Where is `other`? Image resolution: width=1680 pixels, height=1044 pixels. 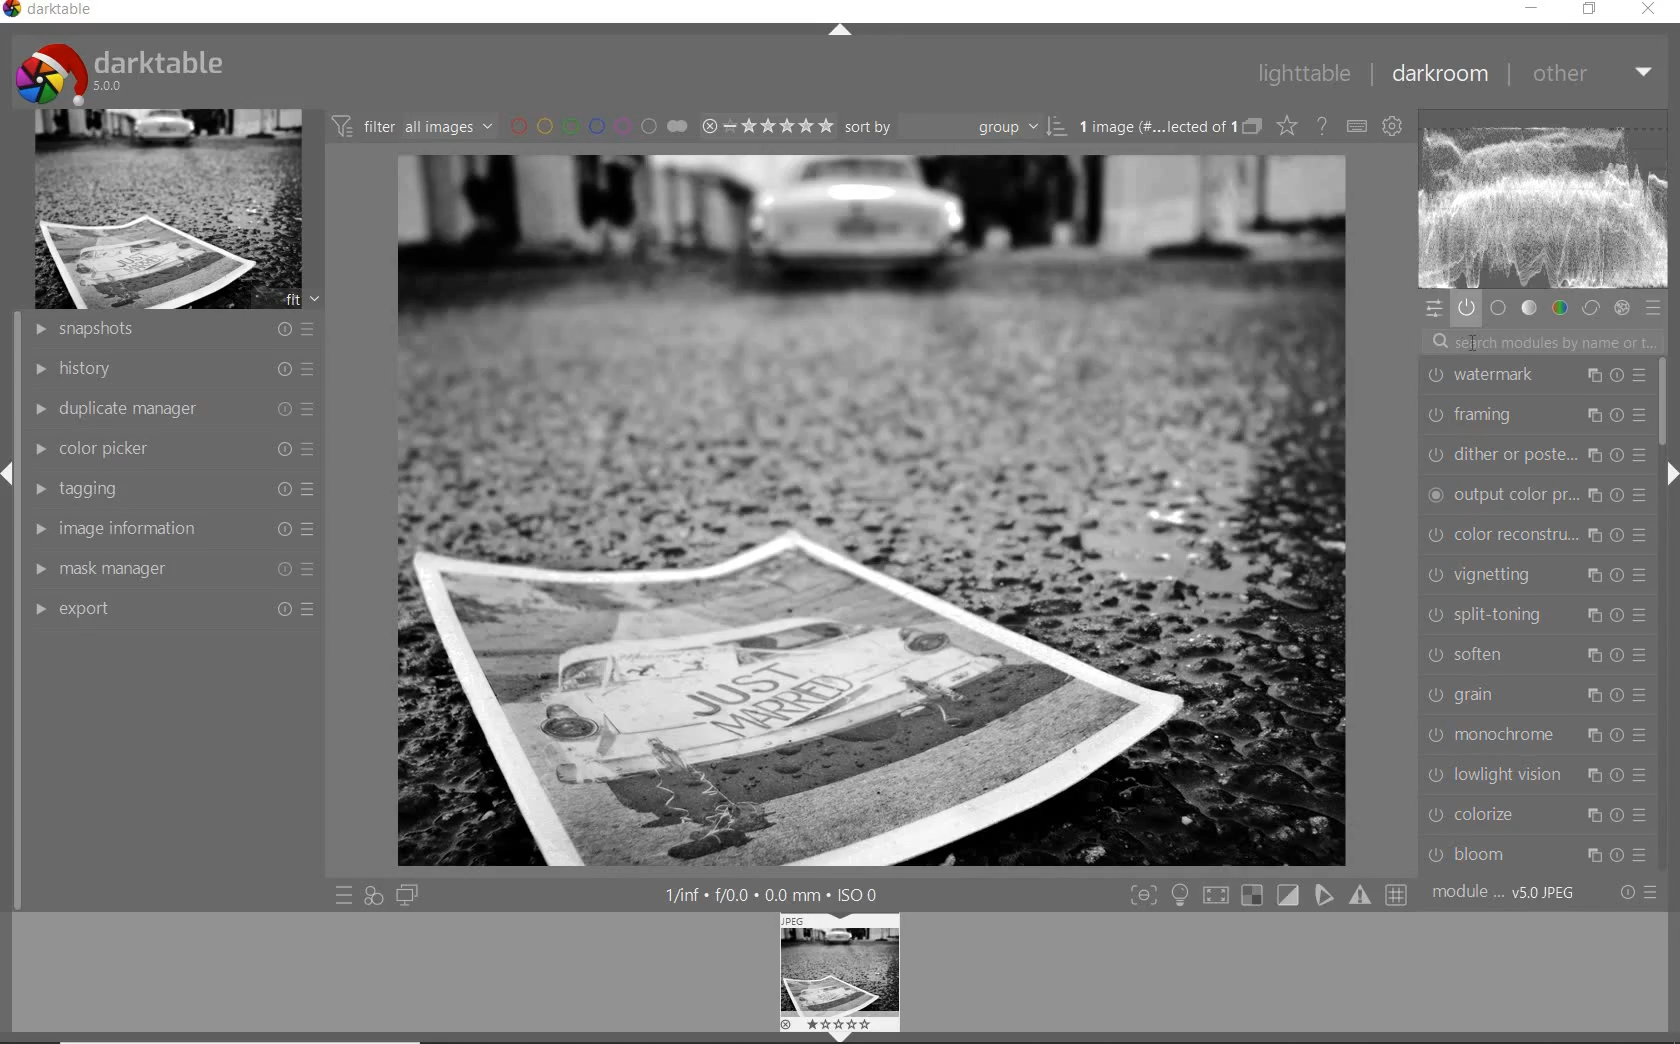 other is located at coordinates (1595, 74).